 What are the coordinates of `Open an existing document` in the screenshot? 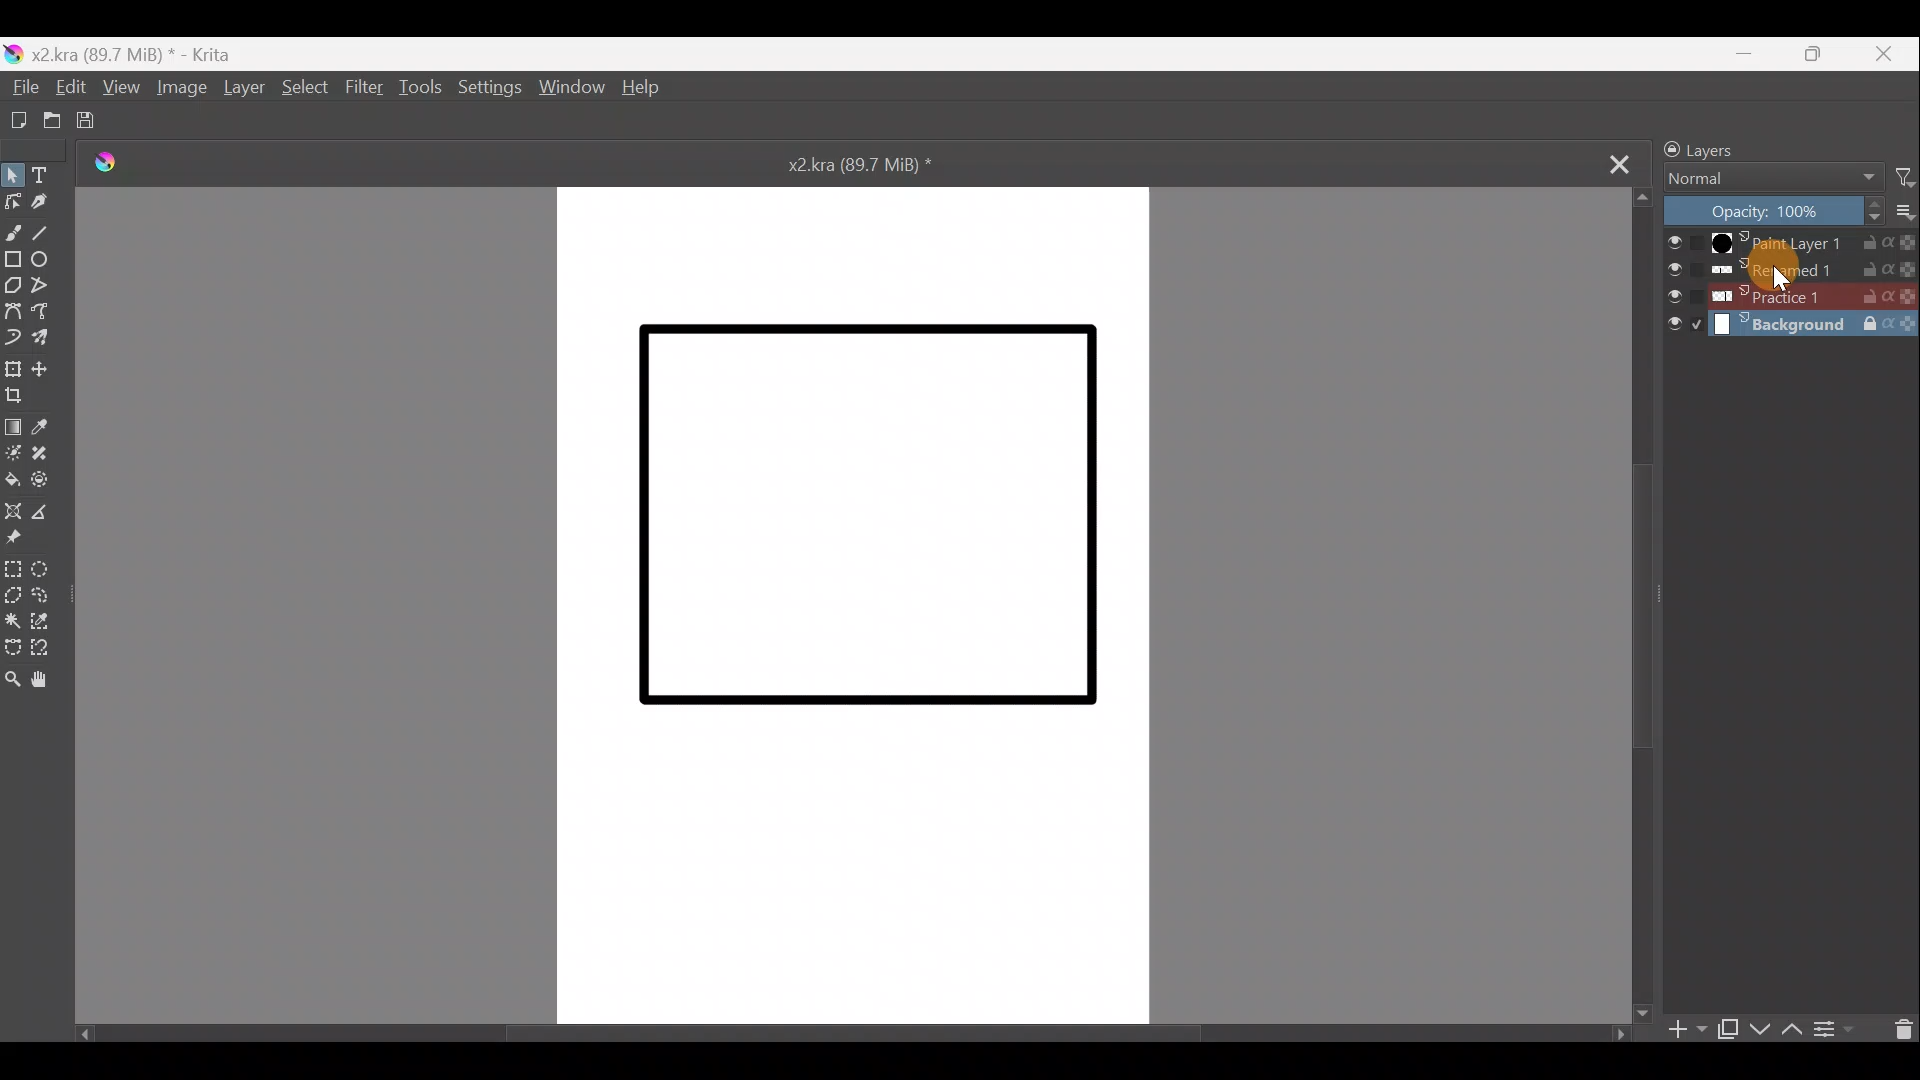 It's located at (50, 120).